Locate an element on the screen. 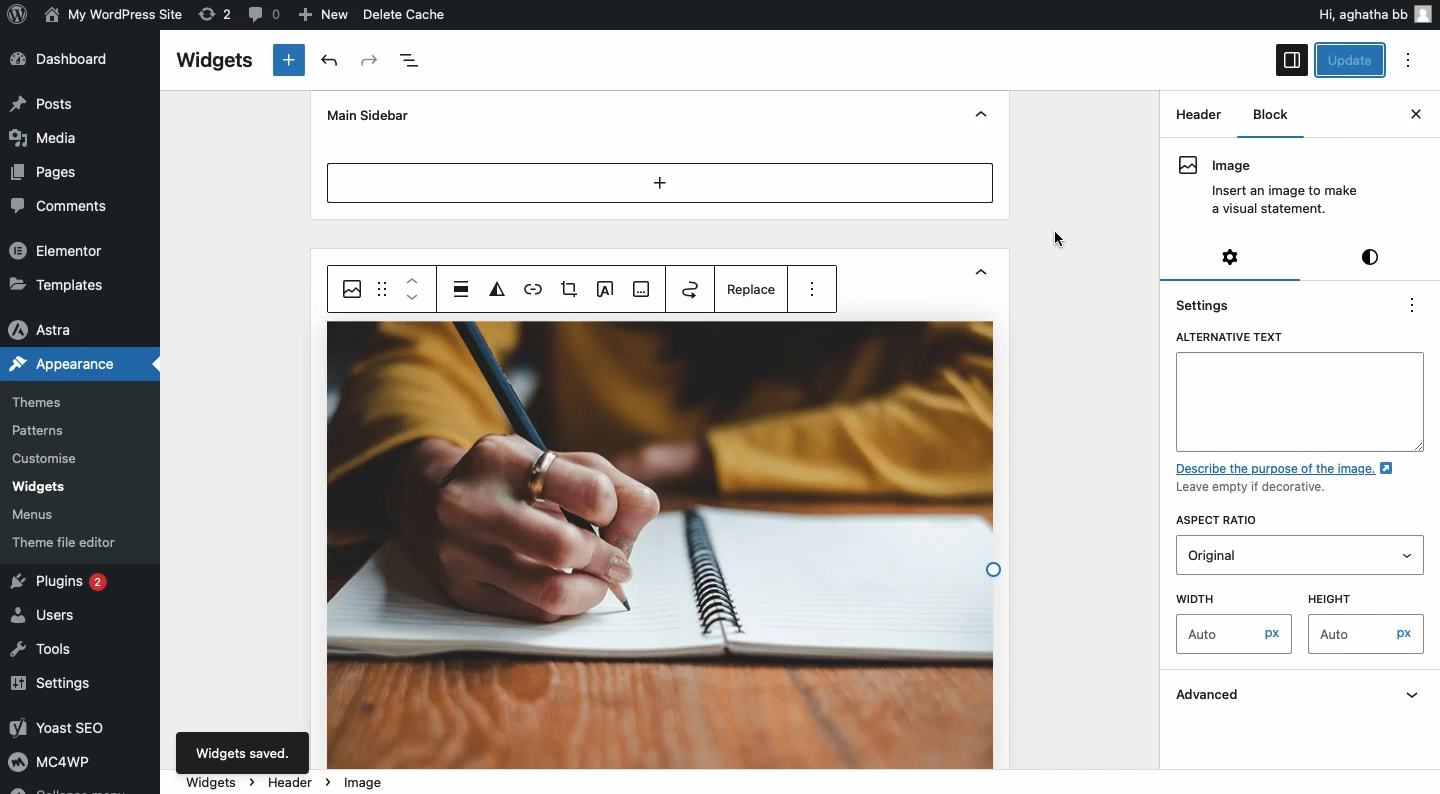 Image resolution: width=1440 pixels, height=794 pixels. Patterns is located at coordinates (41, 430).